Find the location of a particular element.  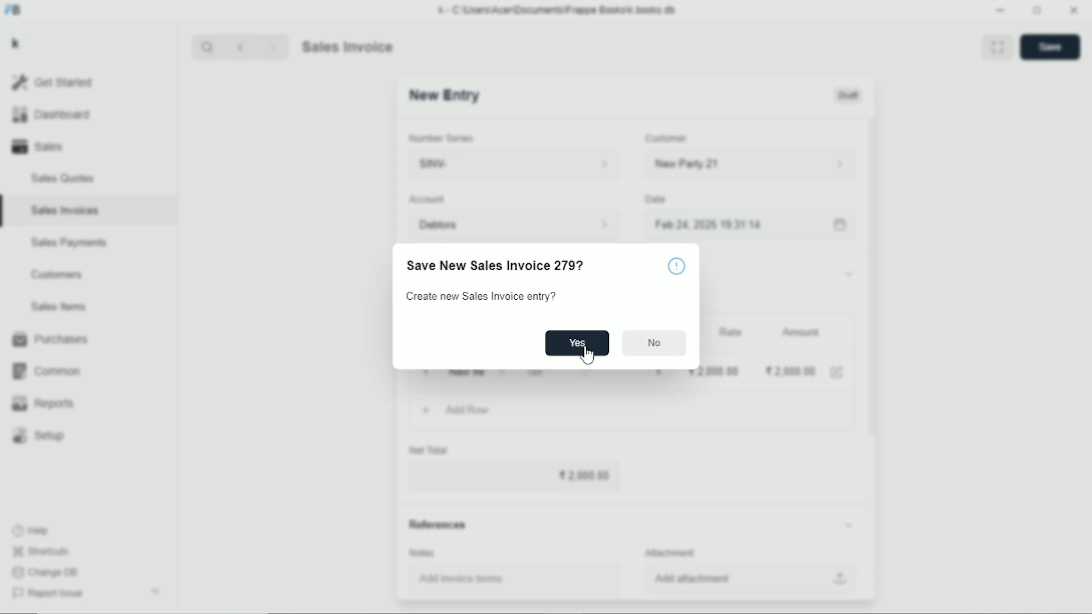

Setup is located at coordinates (41, 436).